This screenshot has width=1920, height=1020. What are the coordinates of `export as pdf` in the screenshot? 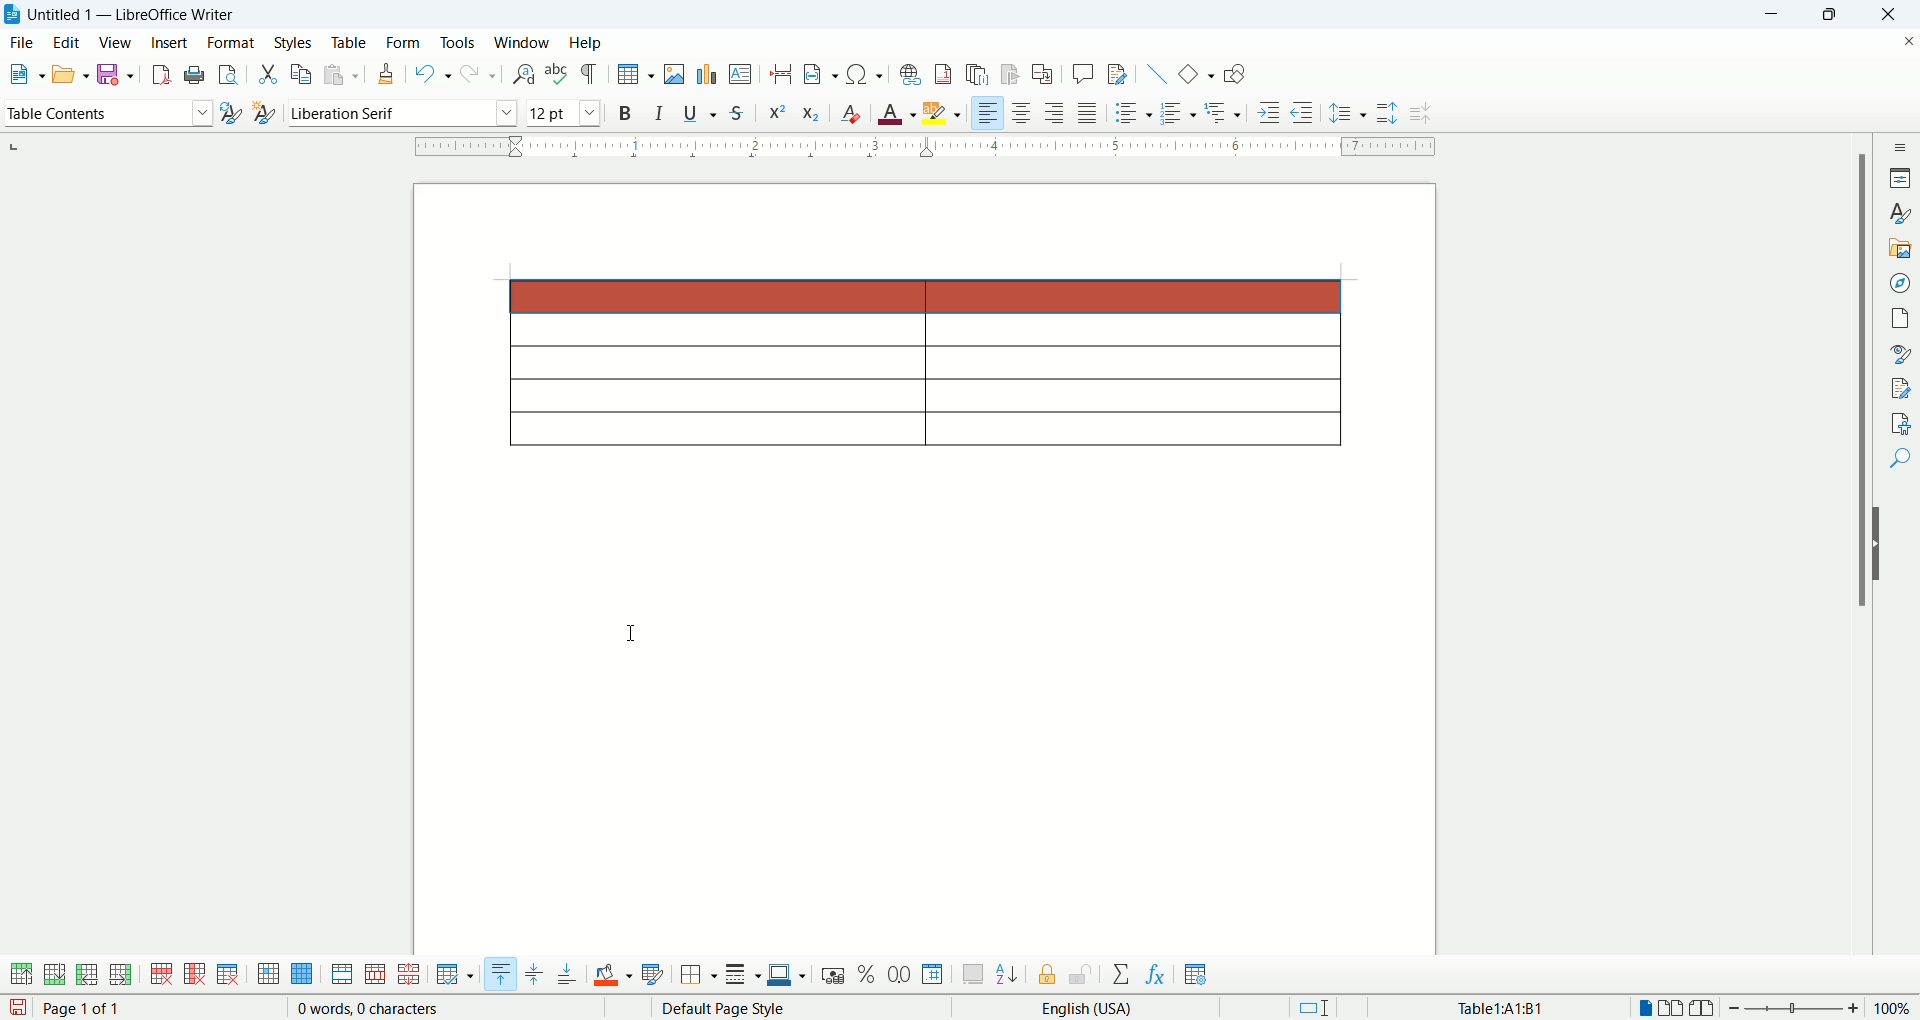 It's located at (159, 75).